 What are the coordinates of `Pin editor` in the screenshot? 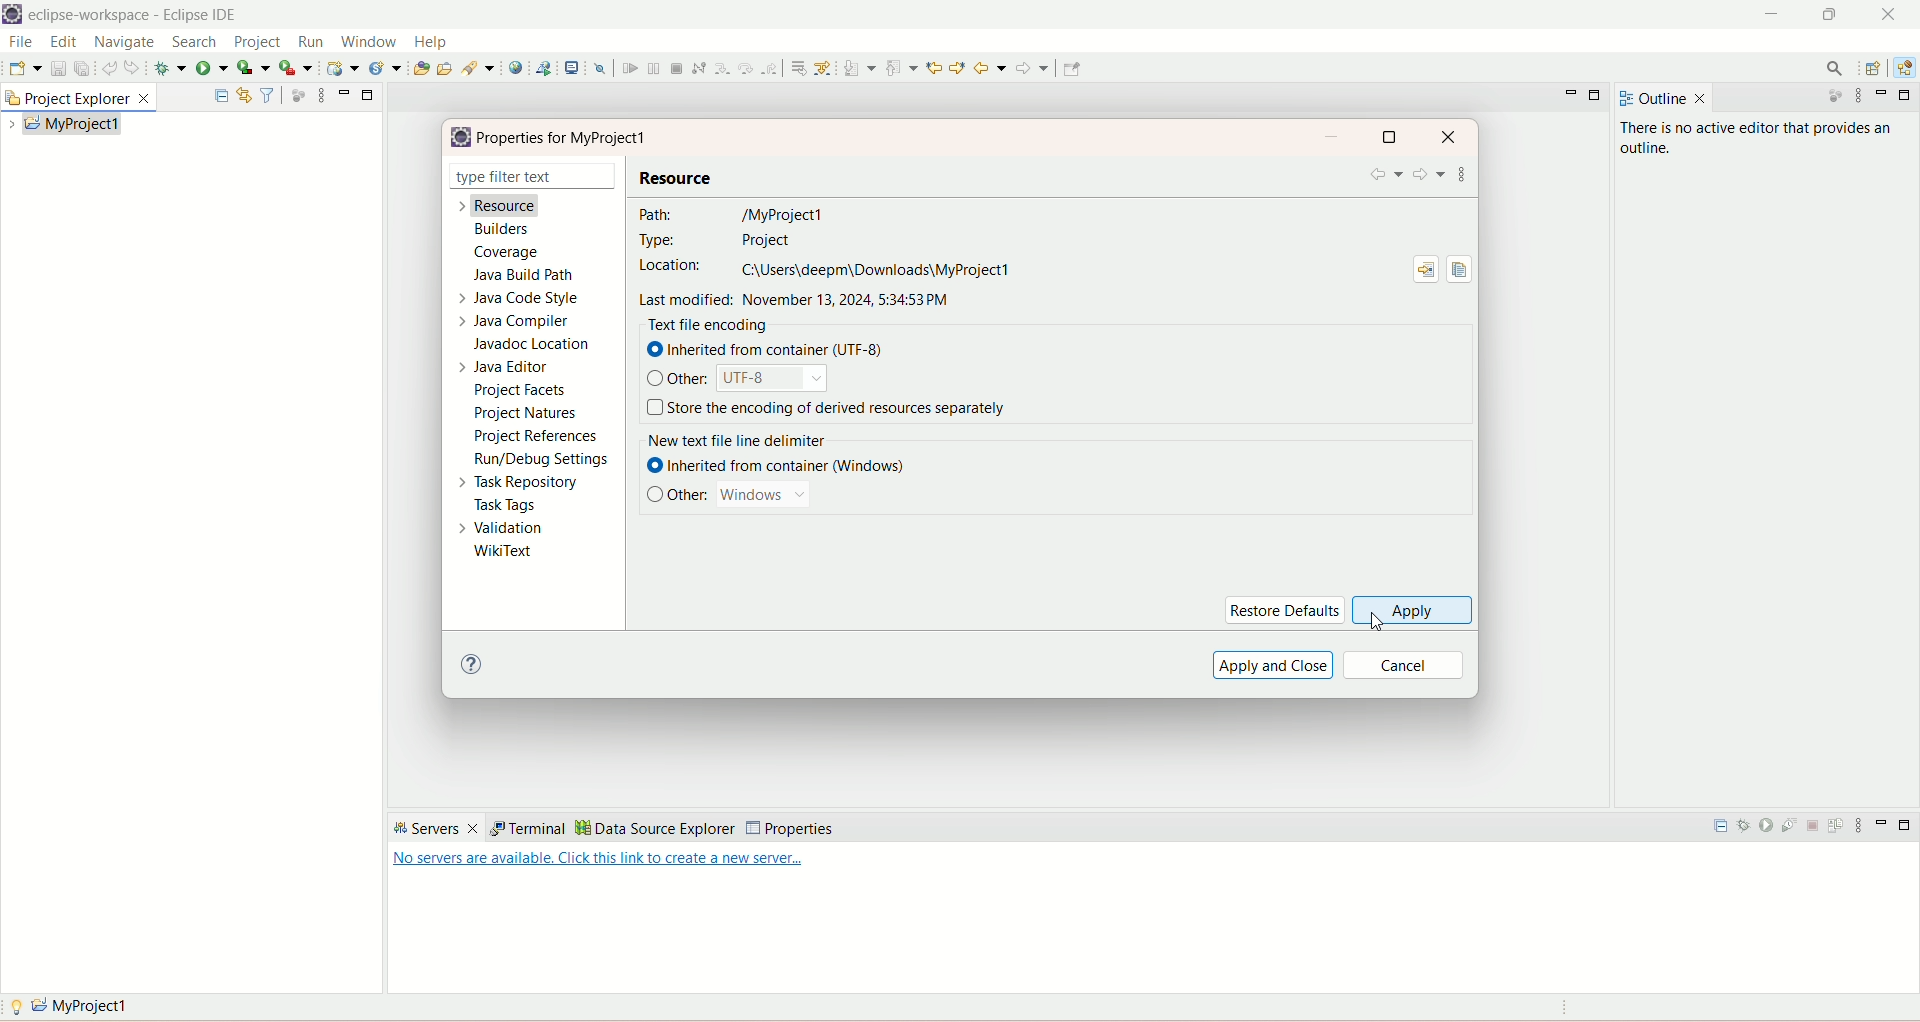 It's located at (1073, 69).